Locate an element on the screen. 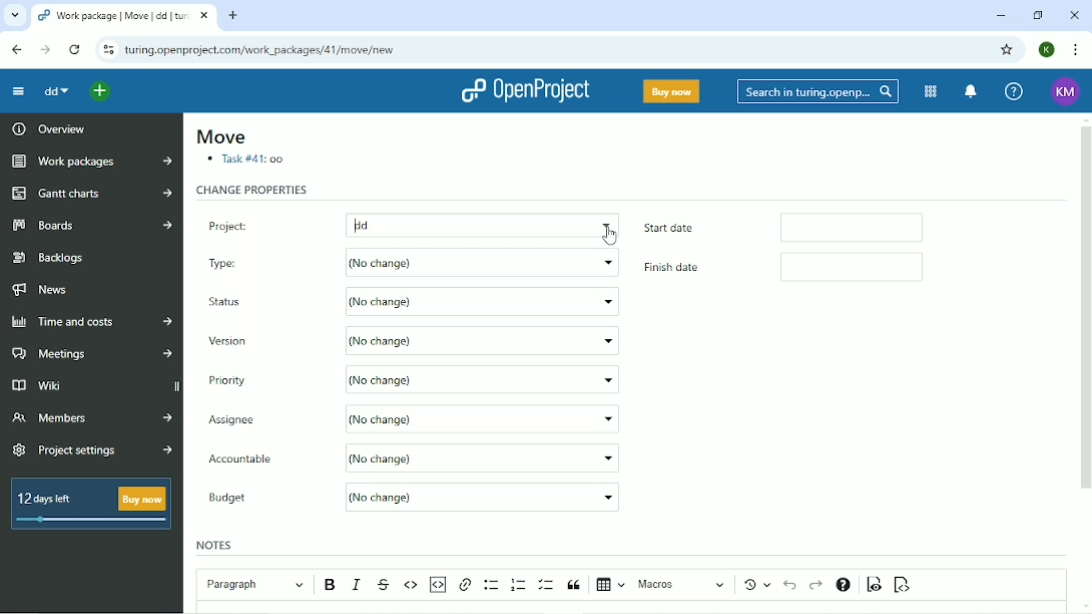 This screenshot has height=614, width=1092. dd is located at coordinates (56, 91).